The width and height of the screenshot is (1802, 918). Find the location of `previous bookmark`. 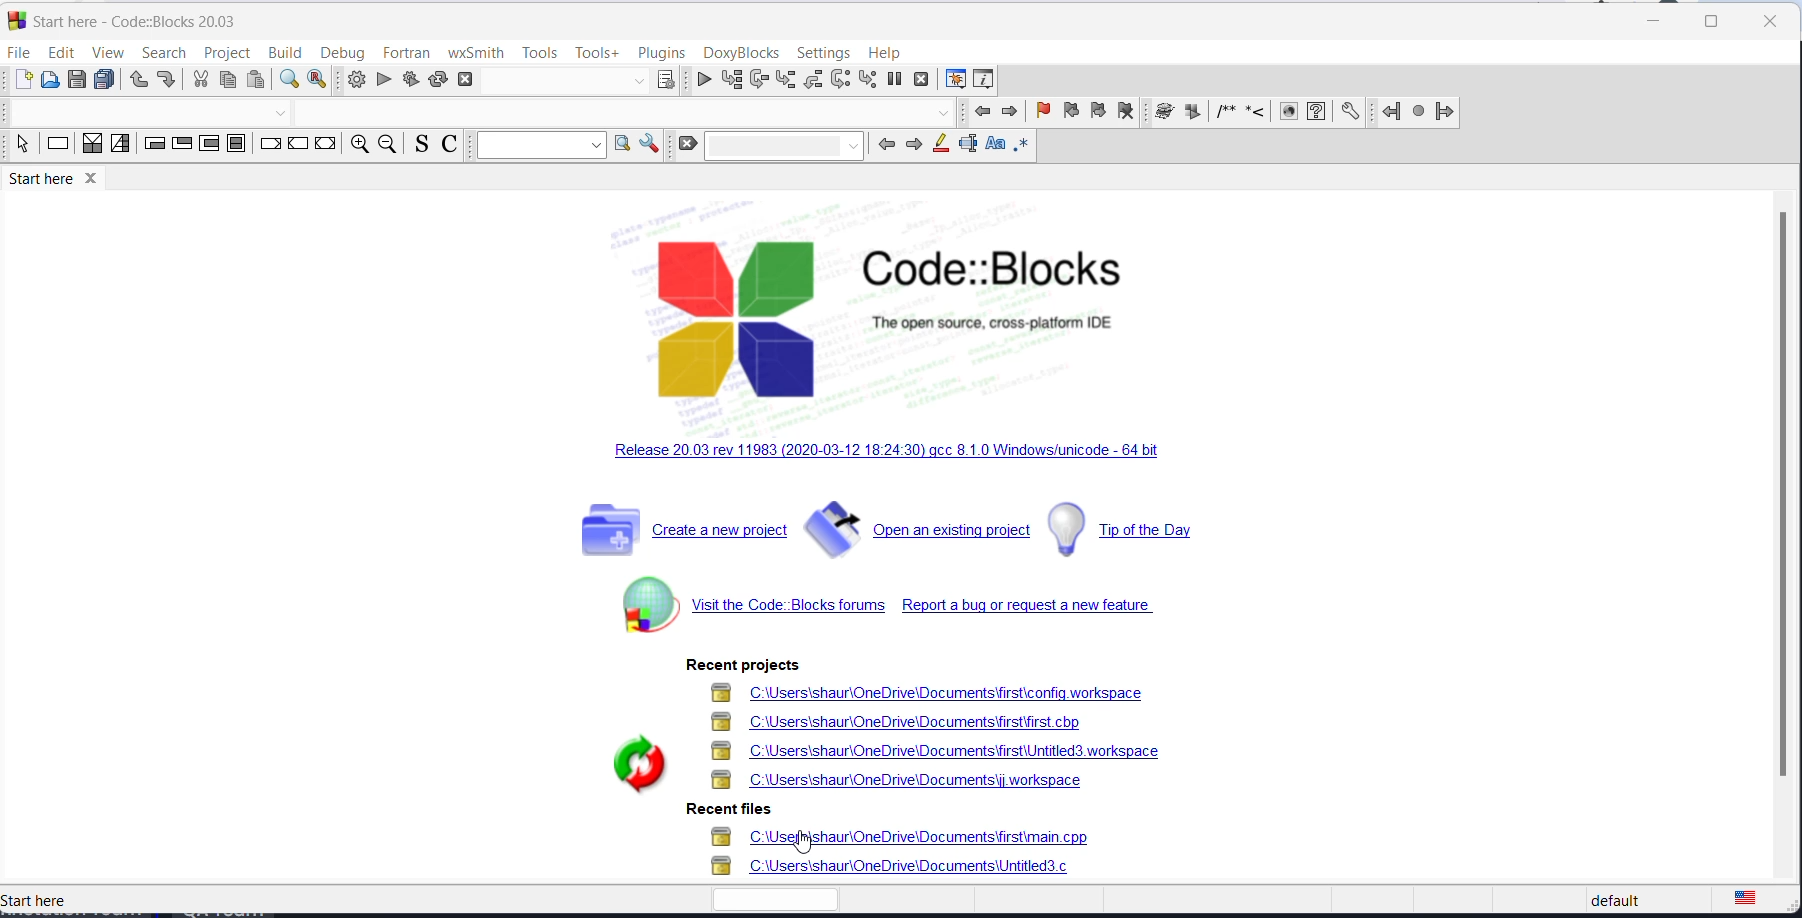

previous bookmark is located at coordinates (1069, 110).